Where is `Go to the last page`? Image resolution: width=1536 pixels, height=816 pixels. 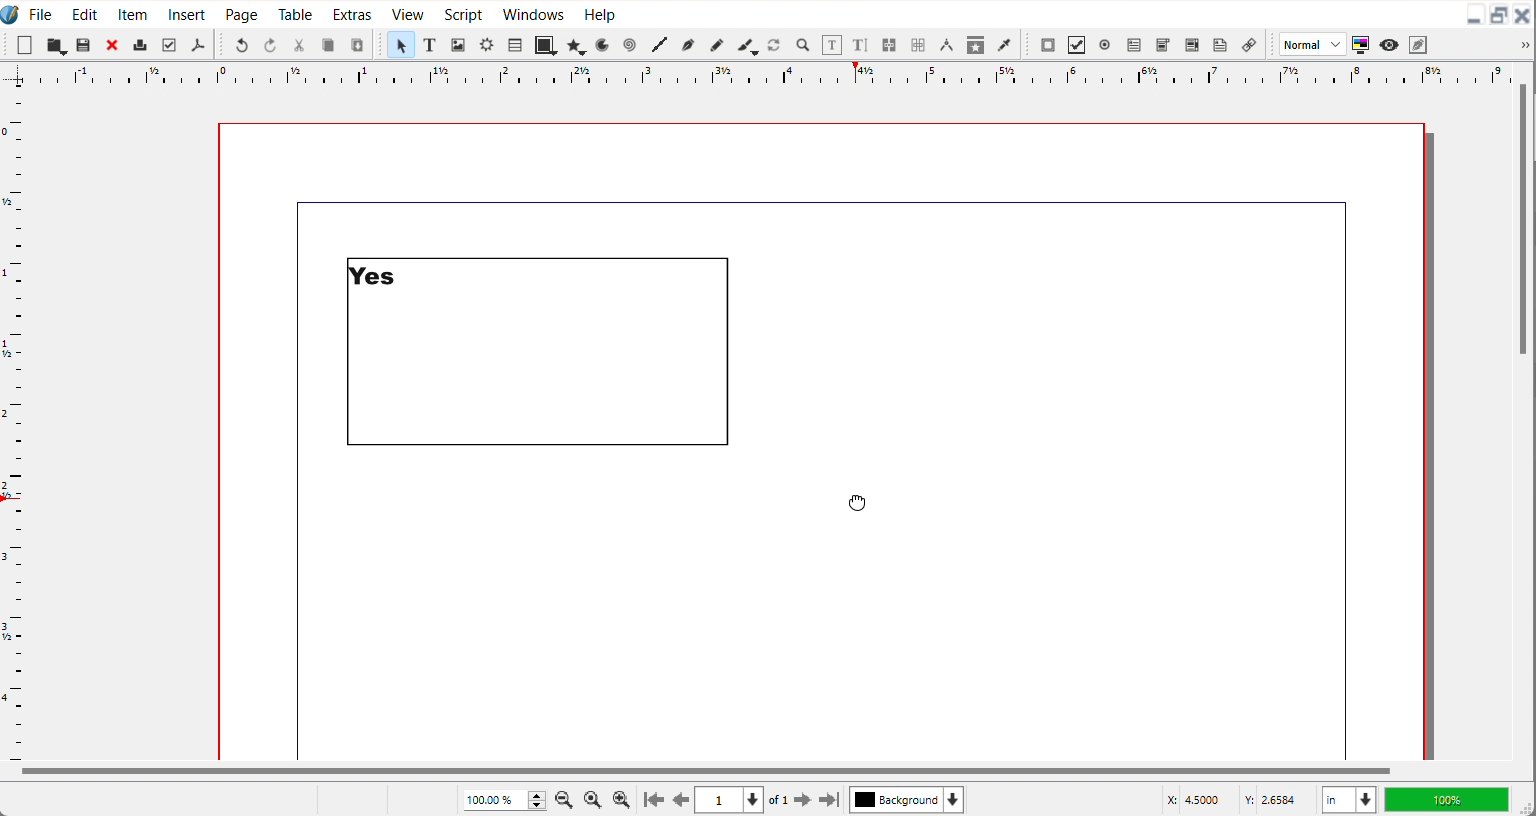
Go to the last page is located at coordinates (829, 800).